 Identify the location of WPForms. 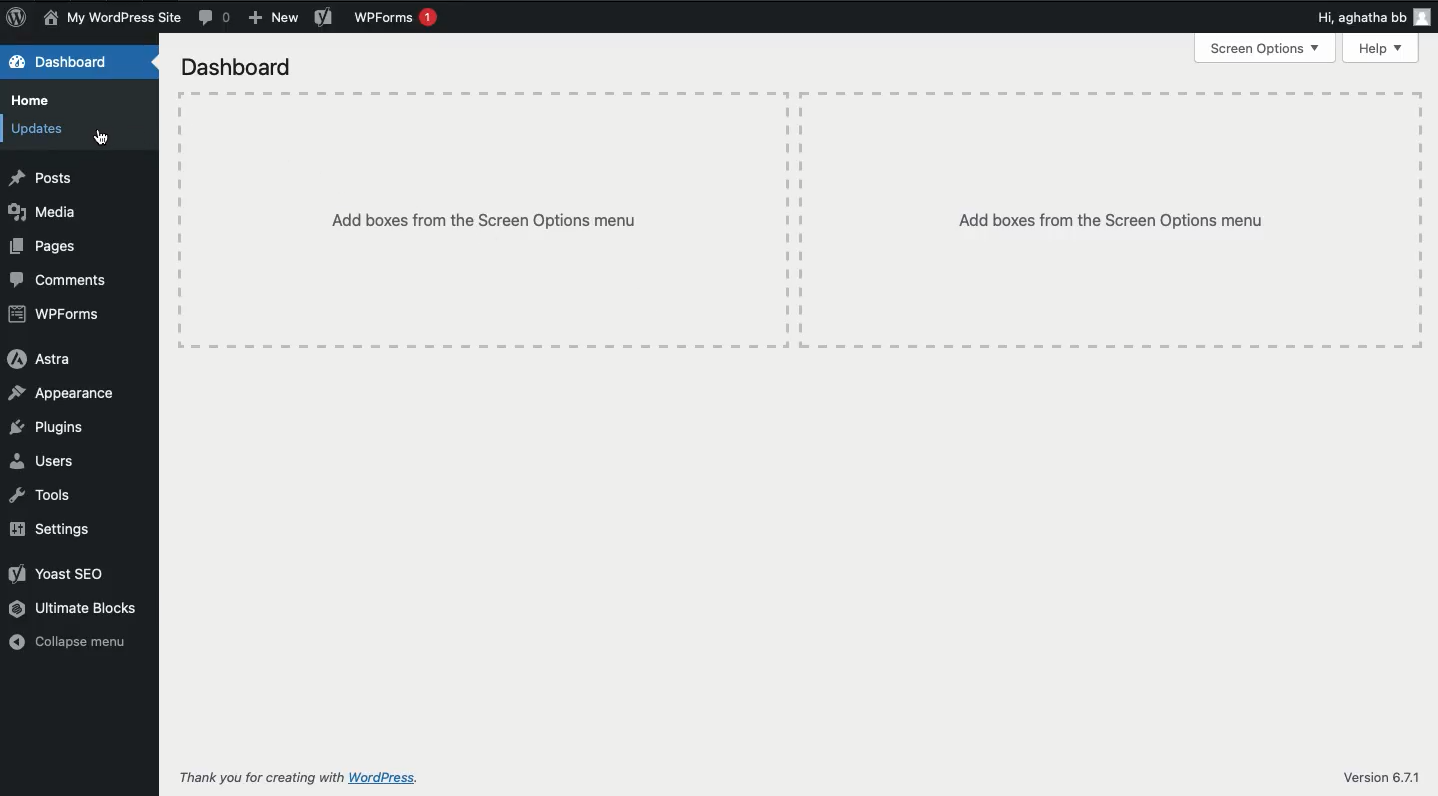
(59, 316).